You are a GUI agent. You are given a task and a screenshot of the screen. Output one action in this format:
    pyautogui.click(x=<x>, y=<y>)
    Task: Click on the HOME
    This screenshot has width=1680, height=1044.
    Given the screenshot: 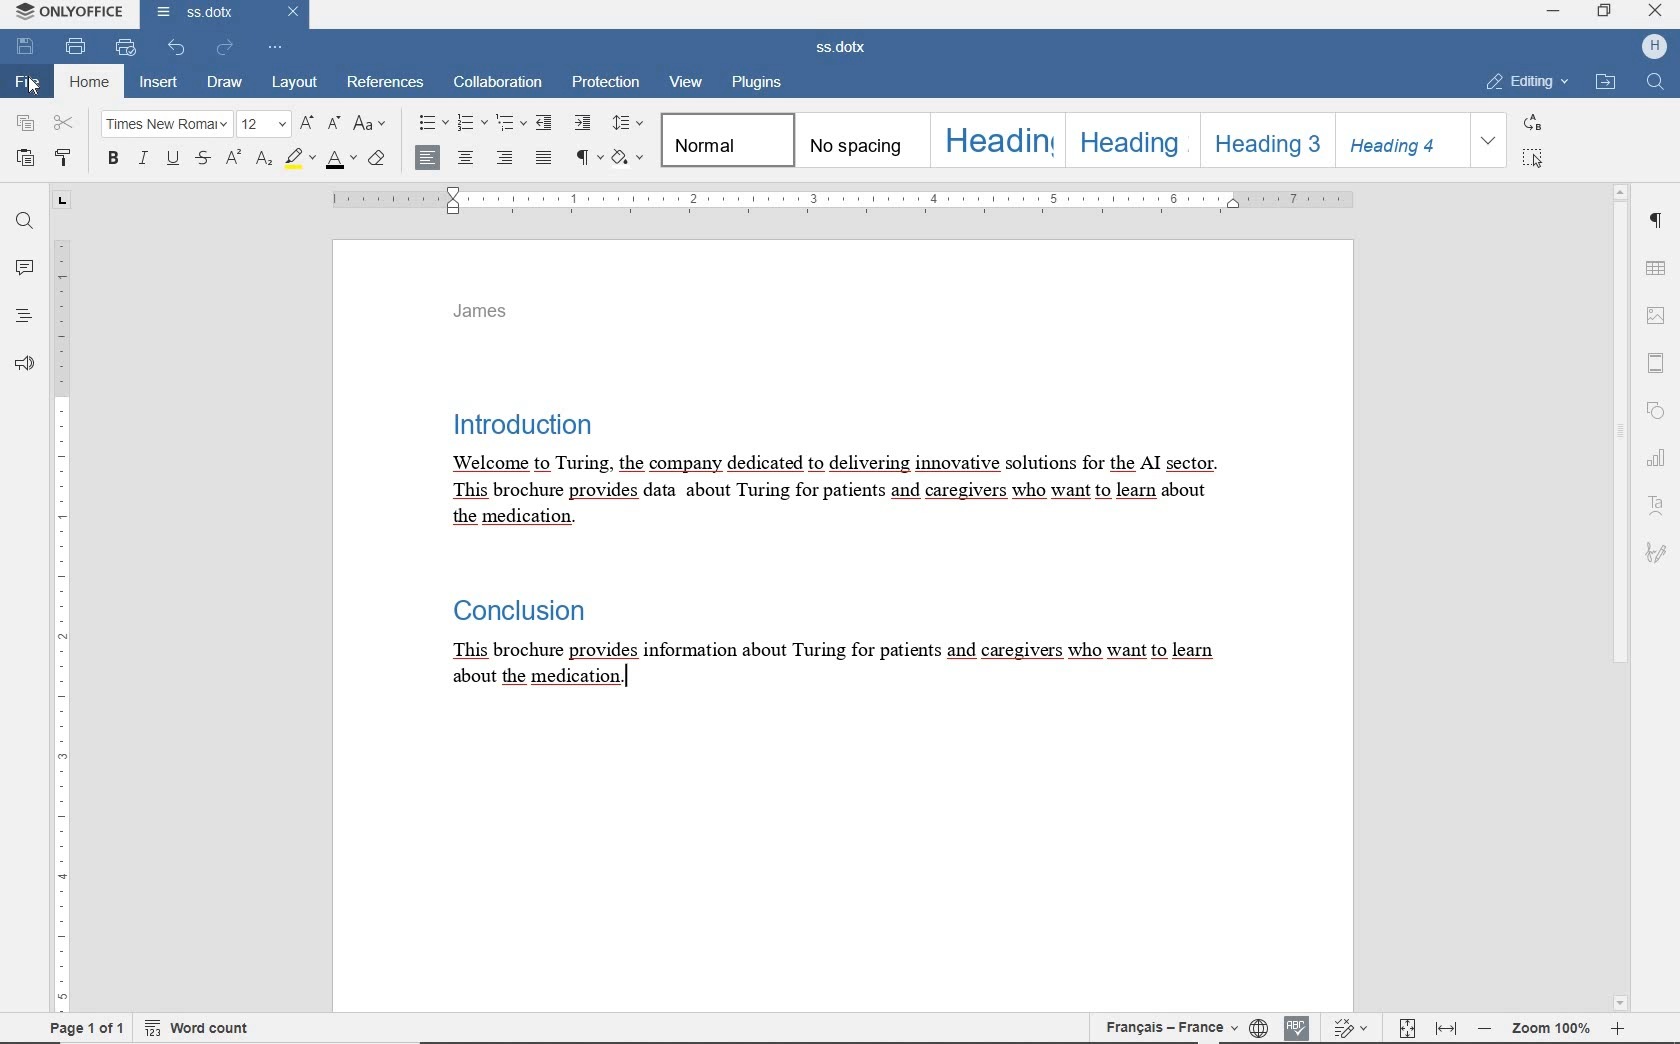 What is the action you would take?
    pyautogui.click(x=88, y=84)
    